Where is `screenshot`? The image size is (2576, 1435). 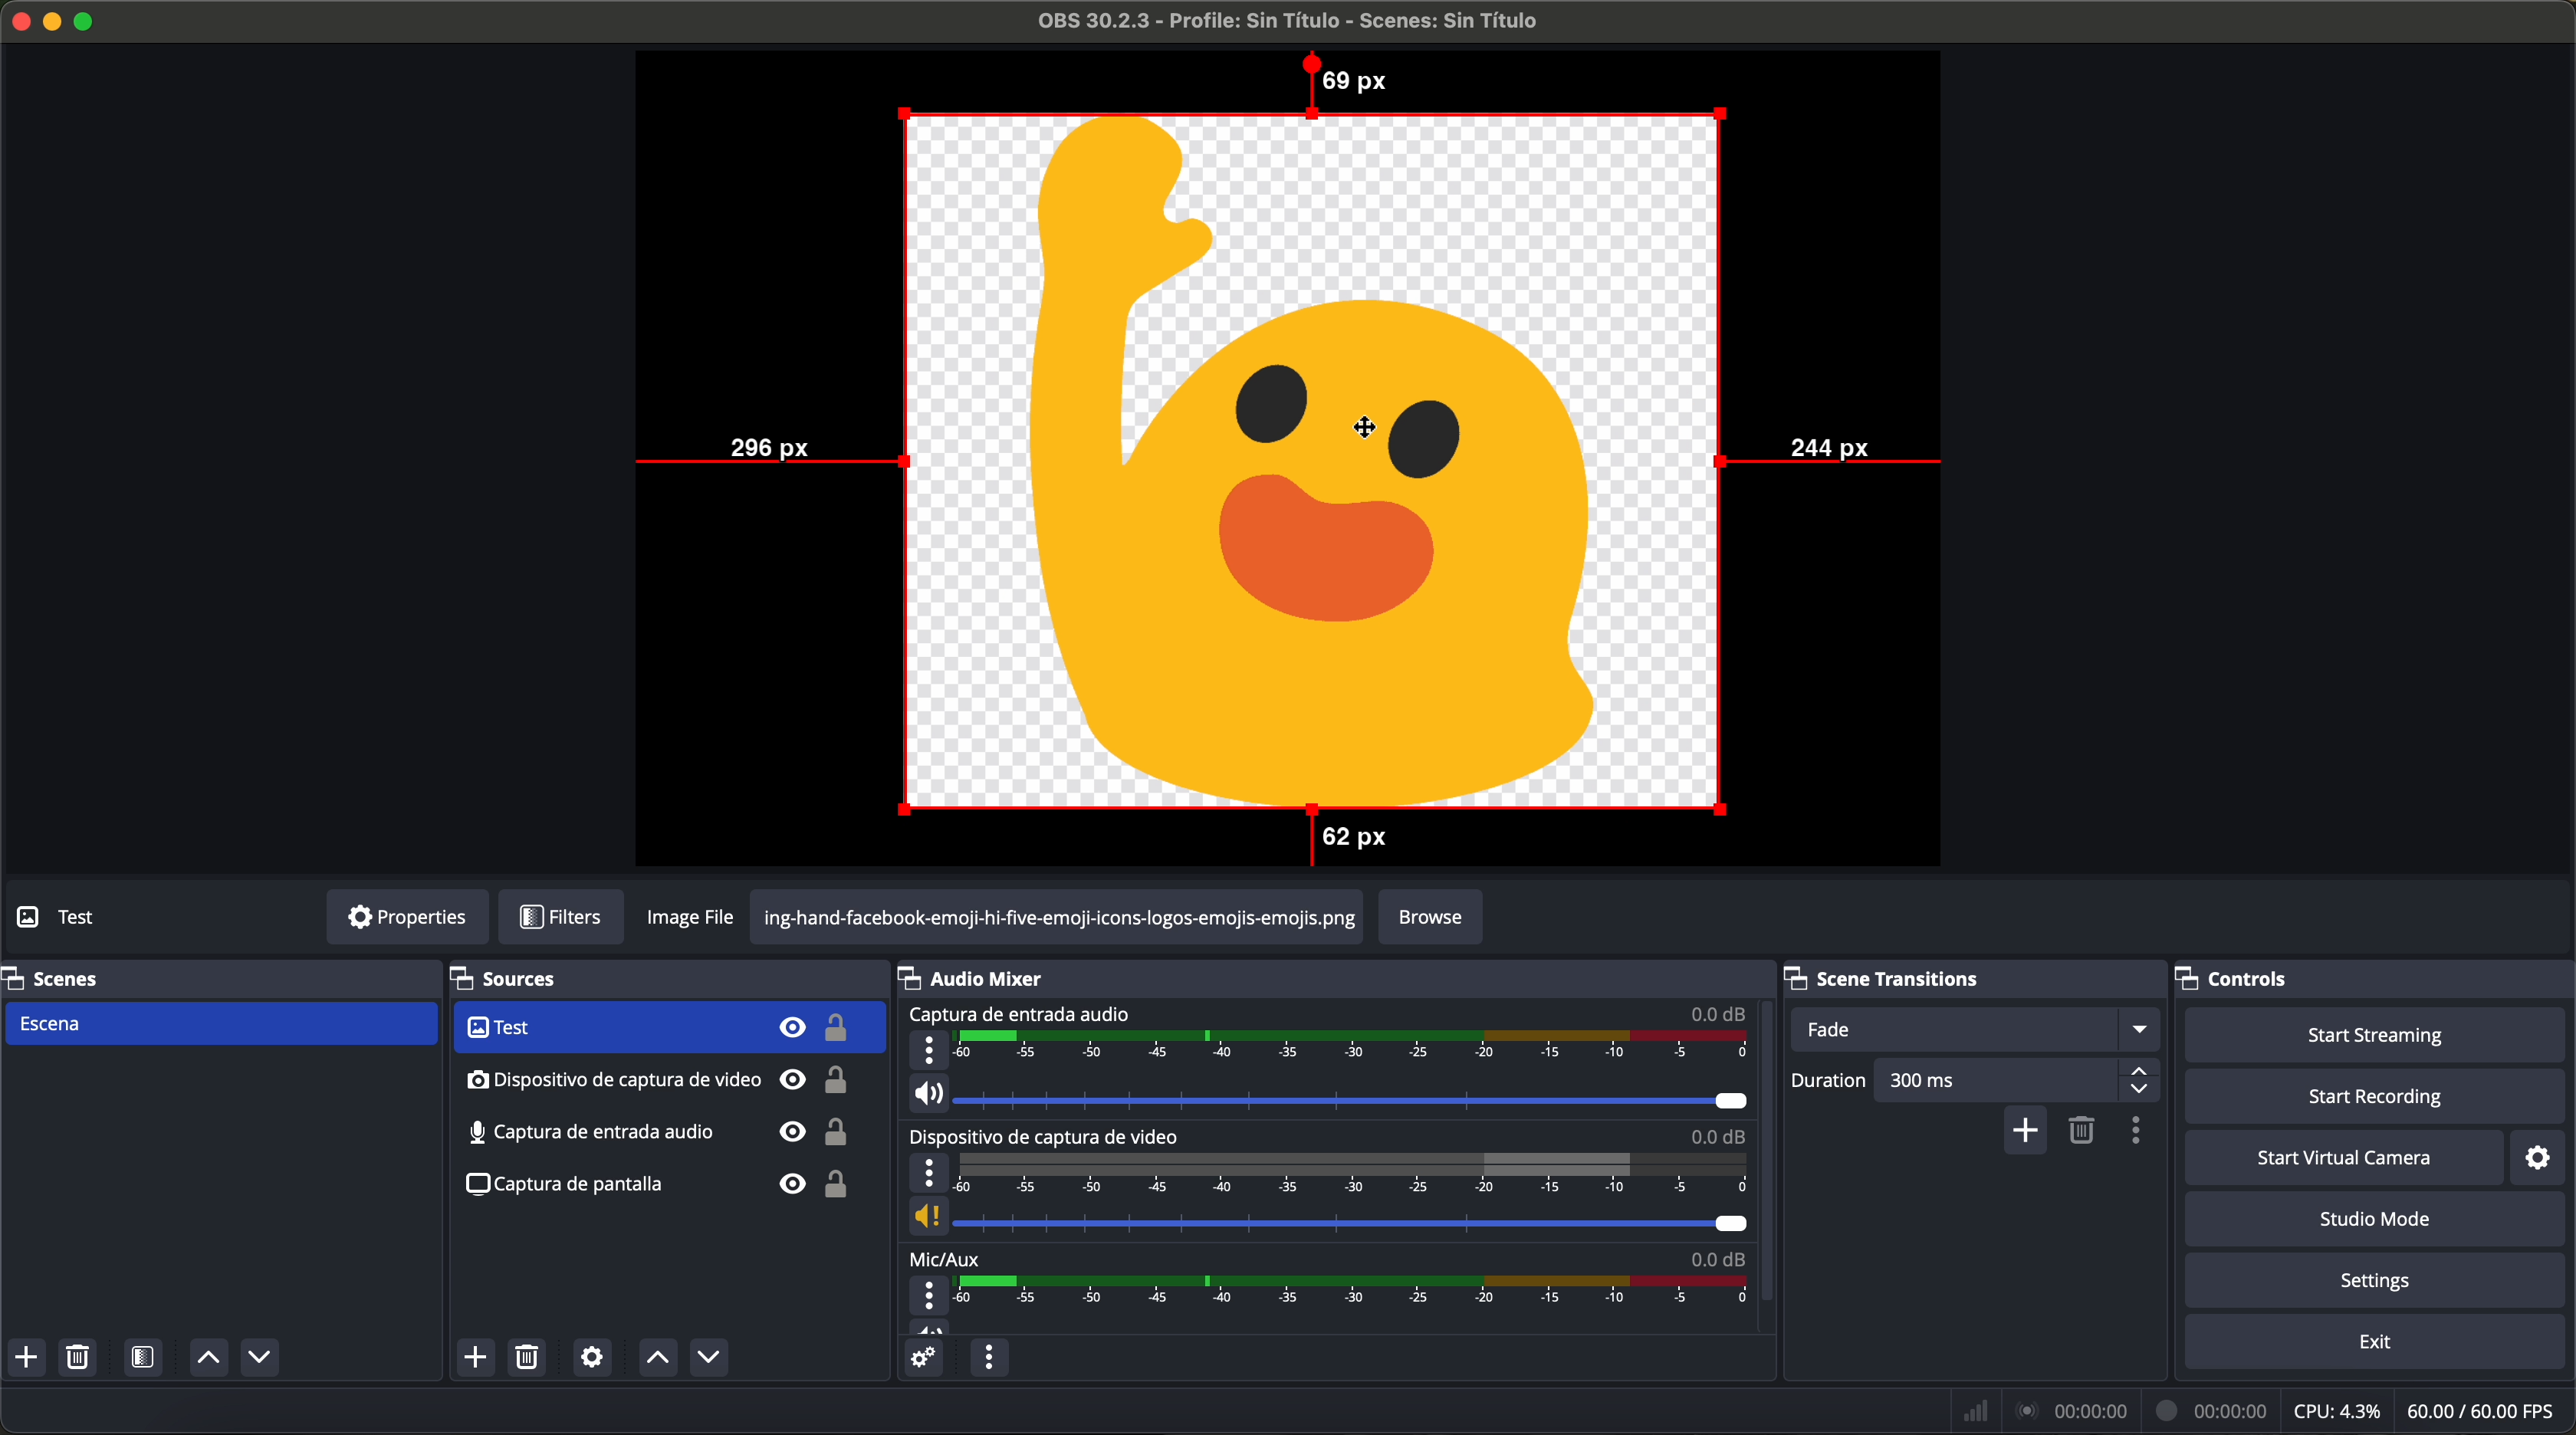
screenshot is located at coordinates (656, 1193).